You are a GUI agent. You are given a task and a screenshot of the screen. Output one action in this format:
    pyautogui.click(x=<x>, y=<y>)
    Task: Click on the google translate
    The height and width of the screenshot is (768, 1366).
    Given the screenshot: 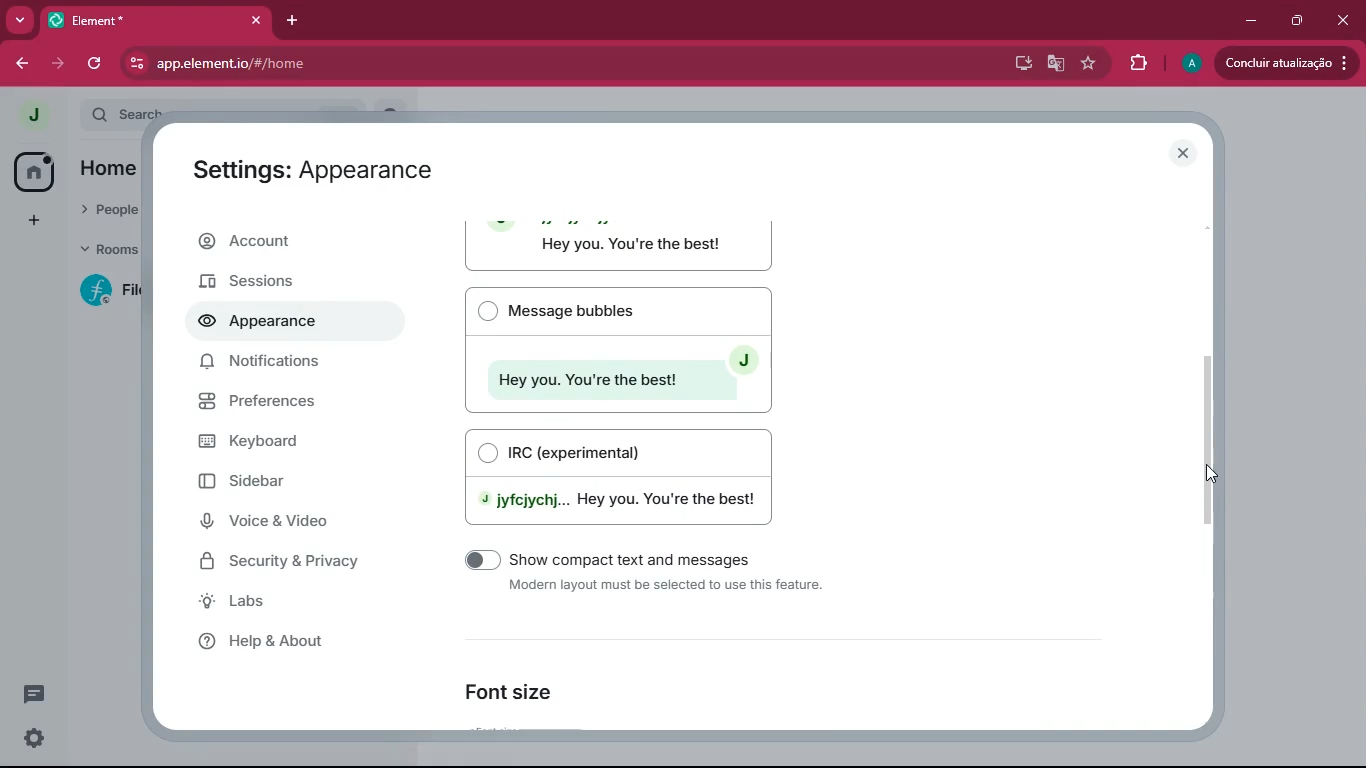 What is the action you would take?
    pyautogui.click(x=1057, y=65)
    